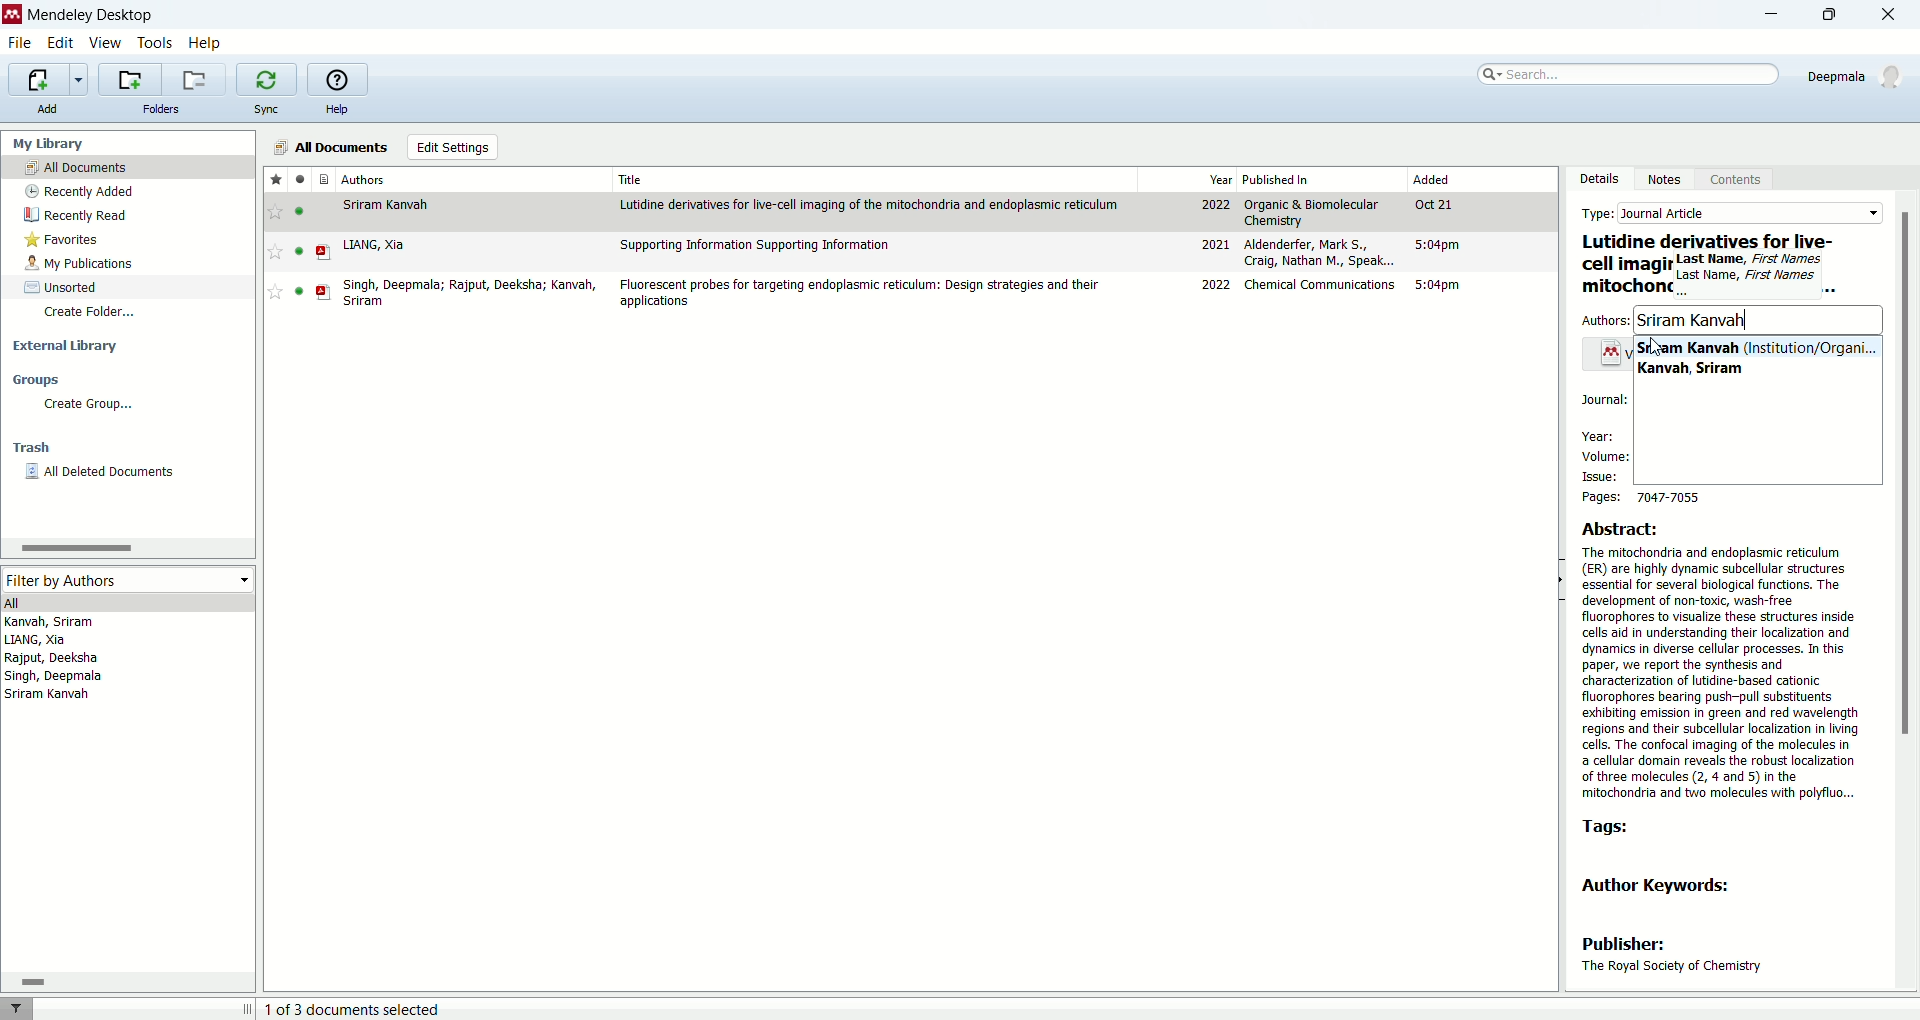 This screenshot has height=1020, width=1920. Describe the element at coordinates (1670, 889) in the screenshot. I see `author keywords` at that location.